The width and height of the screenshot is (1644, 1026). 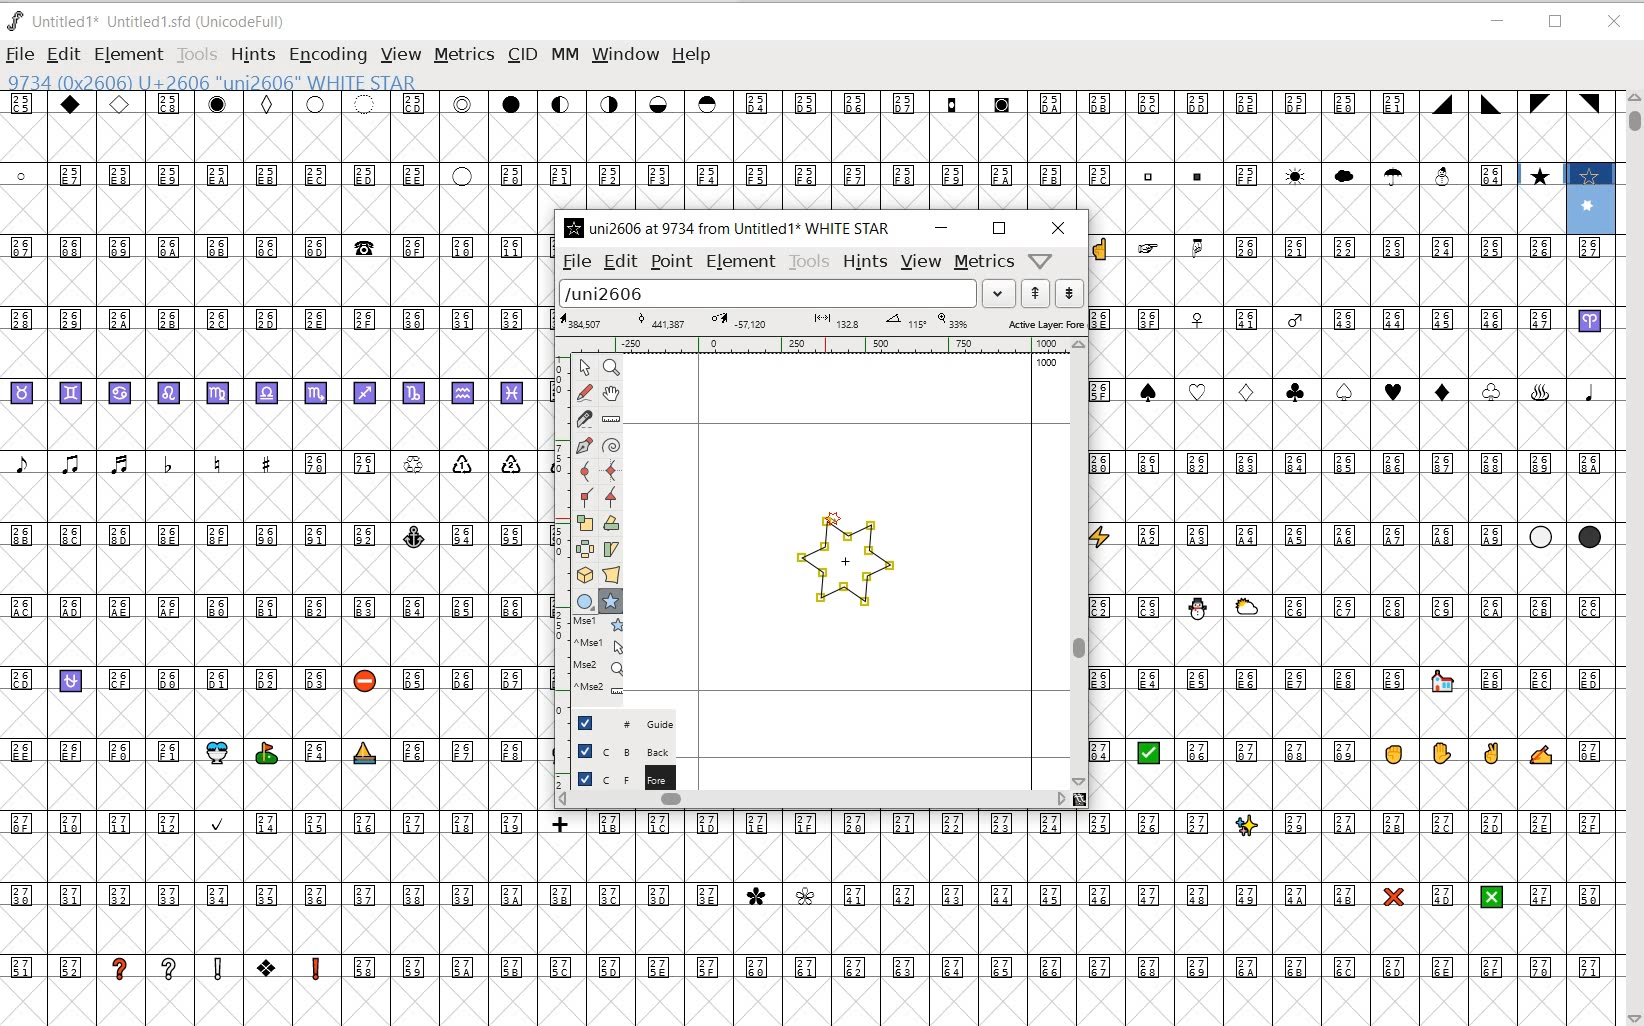 I want to click on WINDOW, so click(x=624, y=54).